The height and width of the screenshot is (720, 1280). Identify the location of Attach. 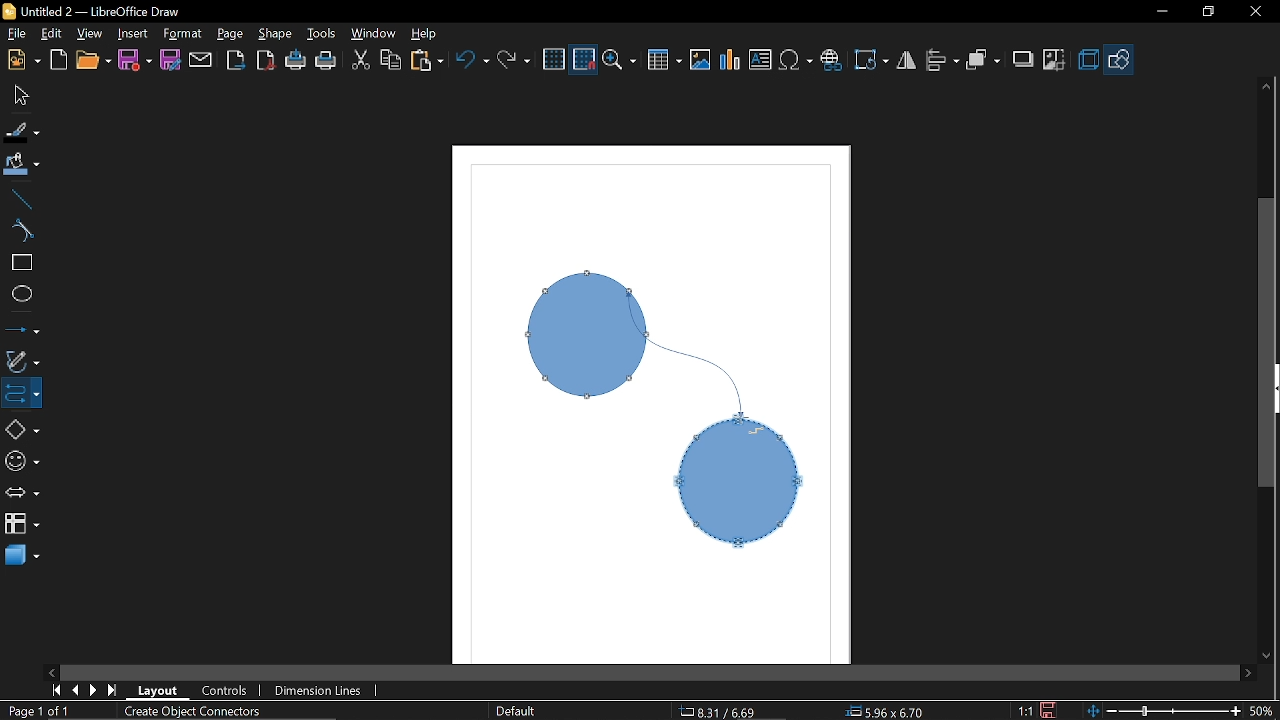
(201, 59).